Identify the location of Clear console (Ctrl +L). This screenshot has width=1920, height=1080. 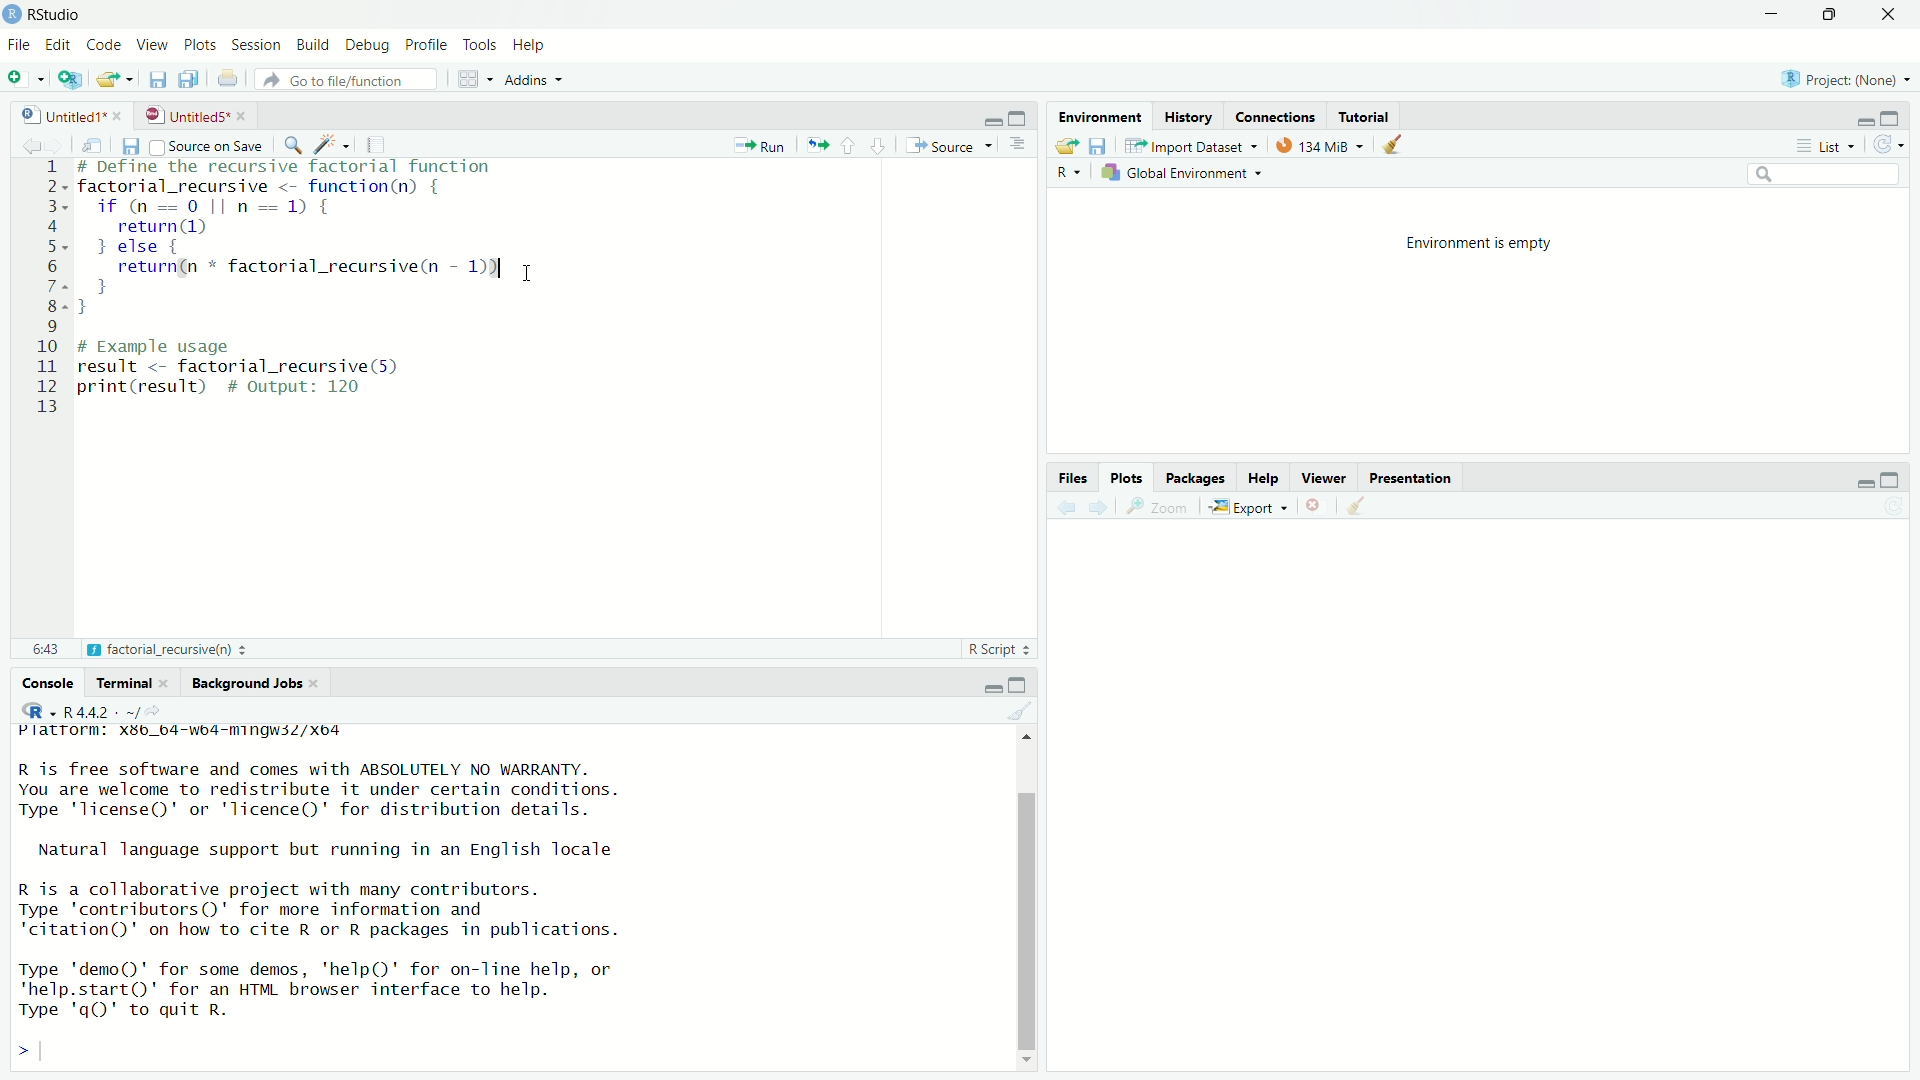
(1399, 143).